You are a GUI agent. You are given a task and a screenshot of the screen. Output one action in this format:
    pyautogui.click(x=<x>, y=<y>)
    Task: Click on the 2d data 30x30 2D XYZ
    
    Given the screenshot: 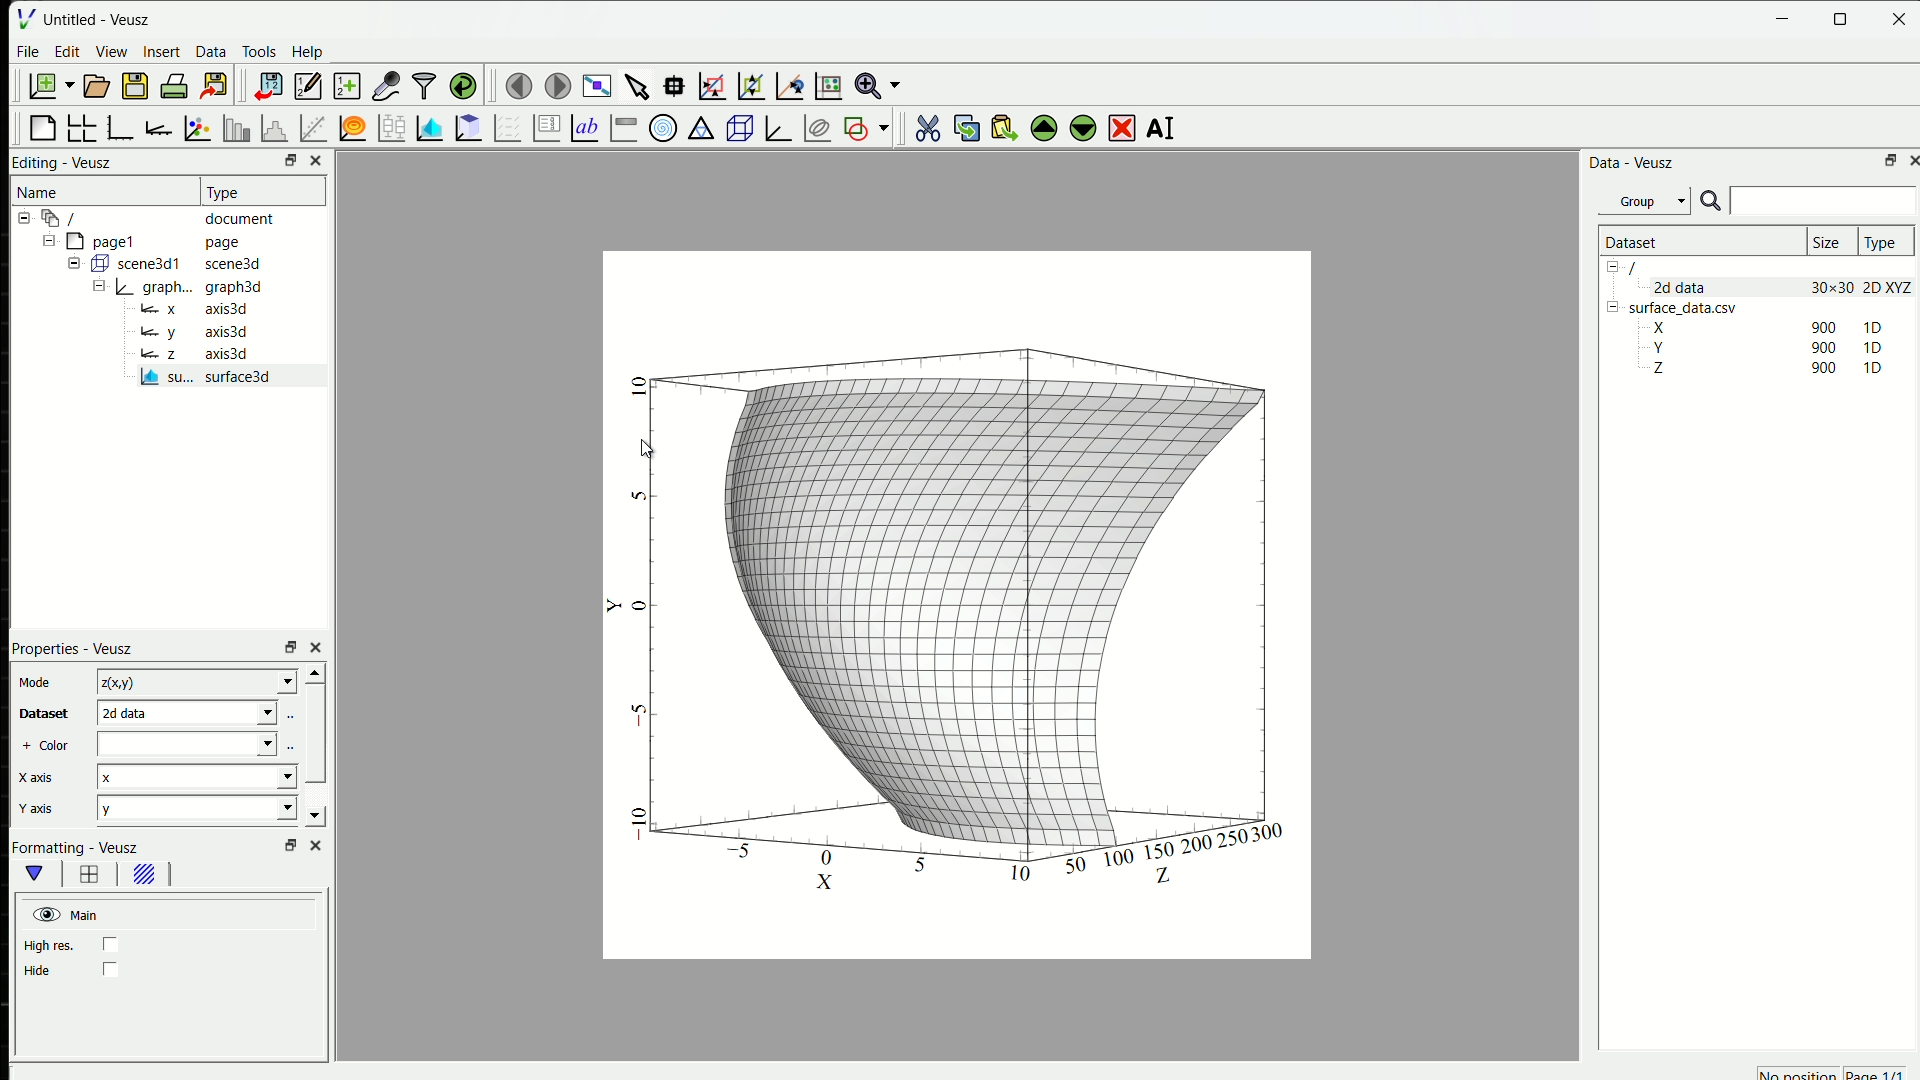 What is the action you would take?
    pyautogui.click(x=1784, y=287)
    